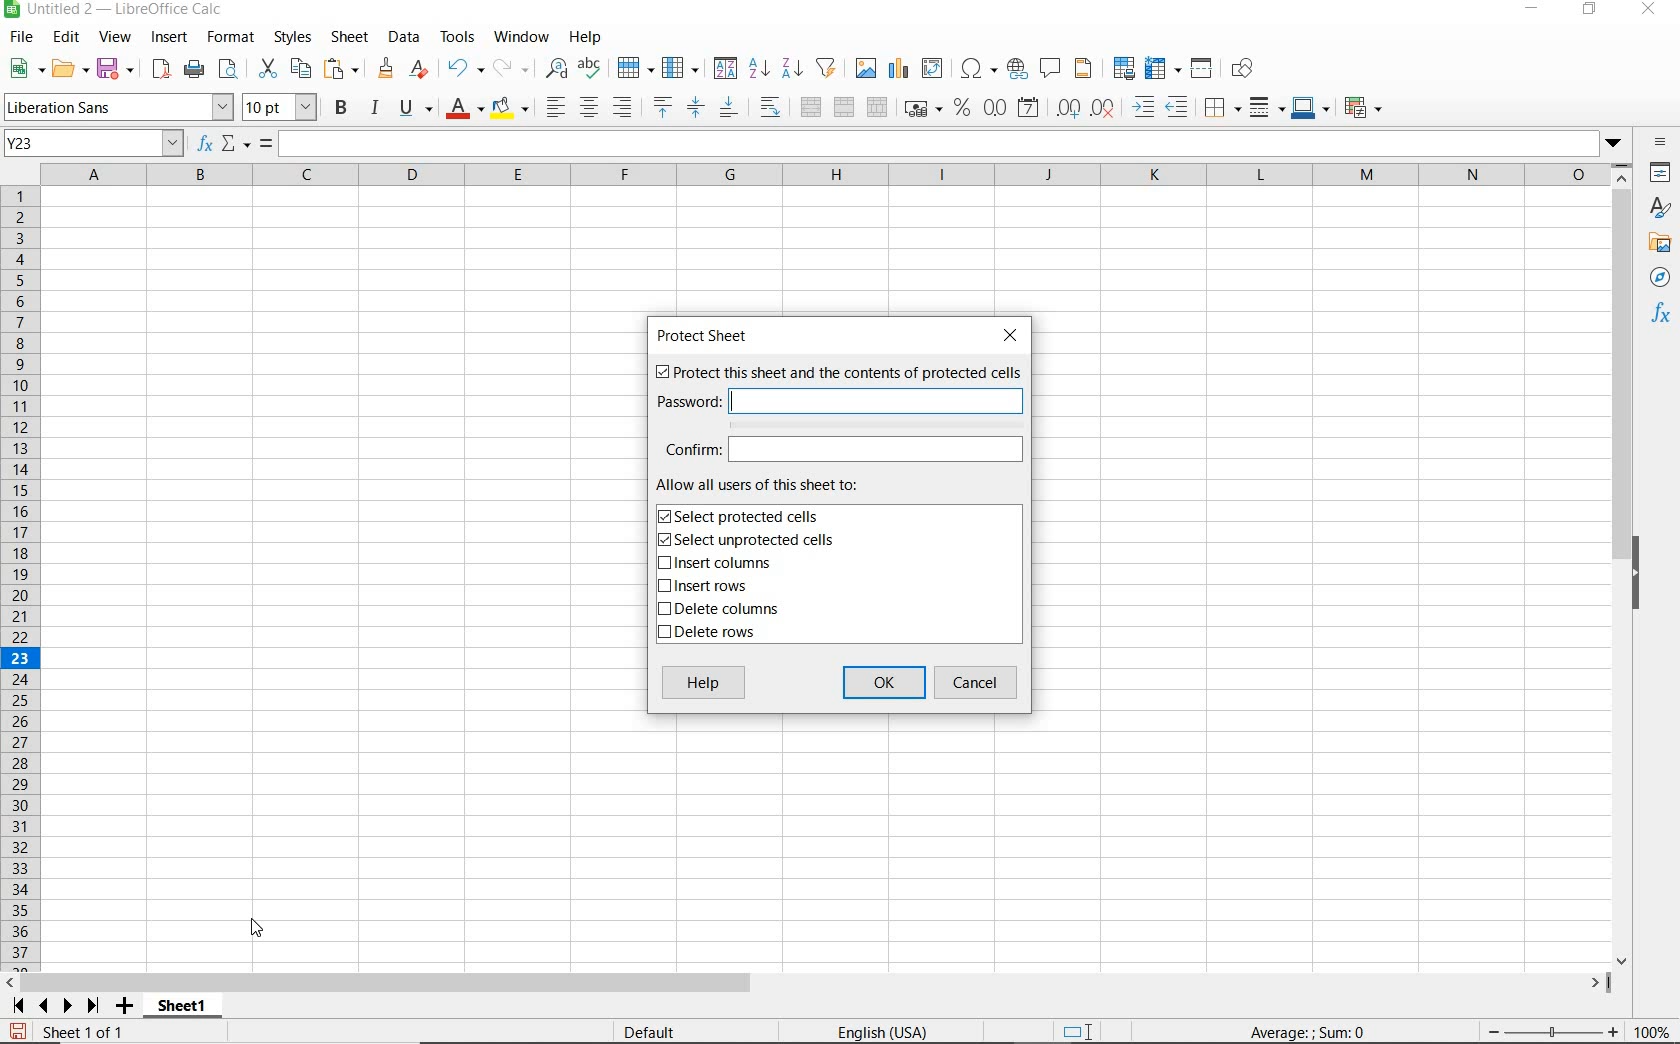  What do you see at coordinates (56, 1005) in the screenshot?
I see `SCROLL TO NEXT SHEET` at bounding box center [56, 1005].